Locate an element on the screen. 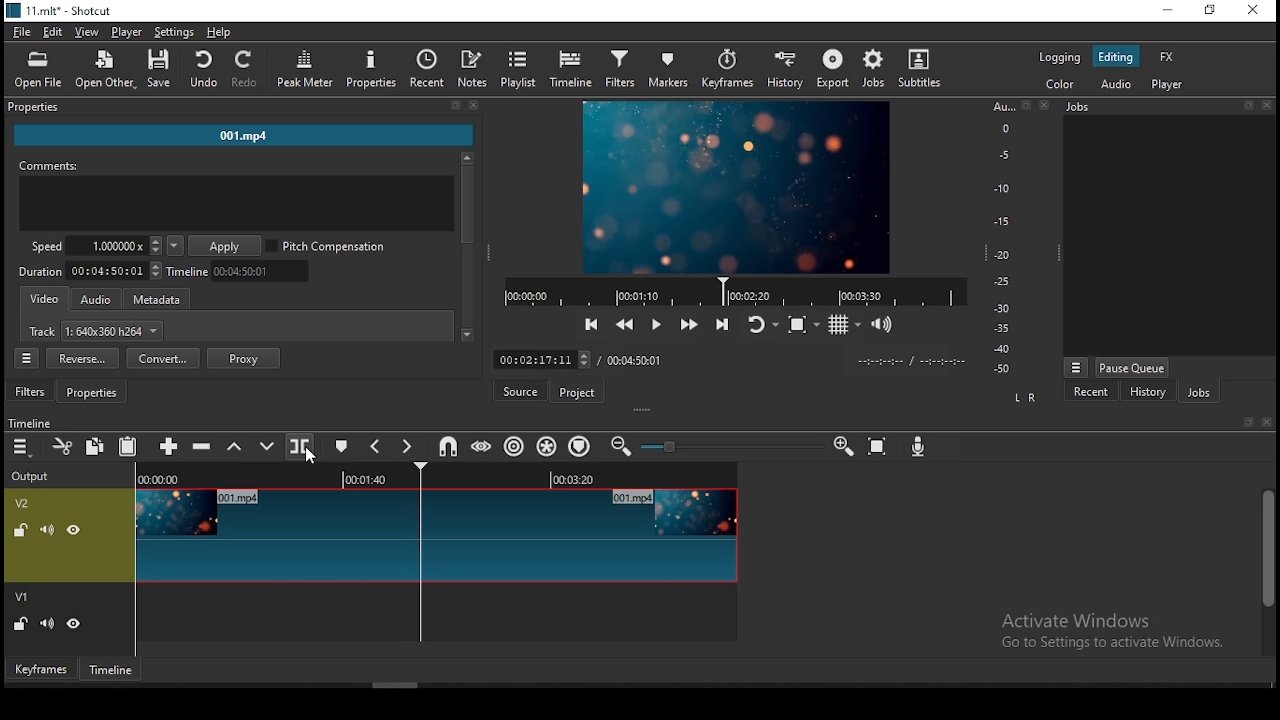 This screenshot has height=720, width=1280. snap is located at coordinates (447, 447).